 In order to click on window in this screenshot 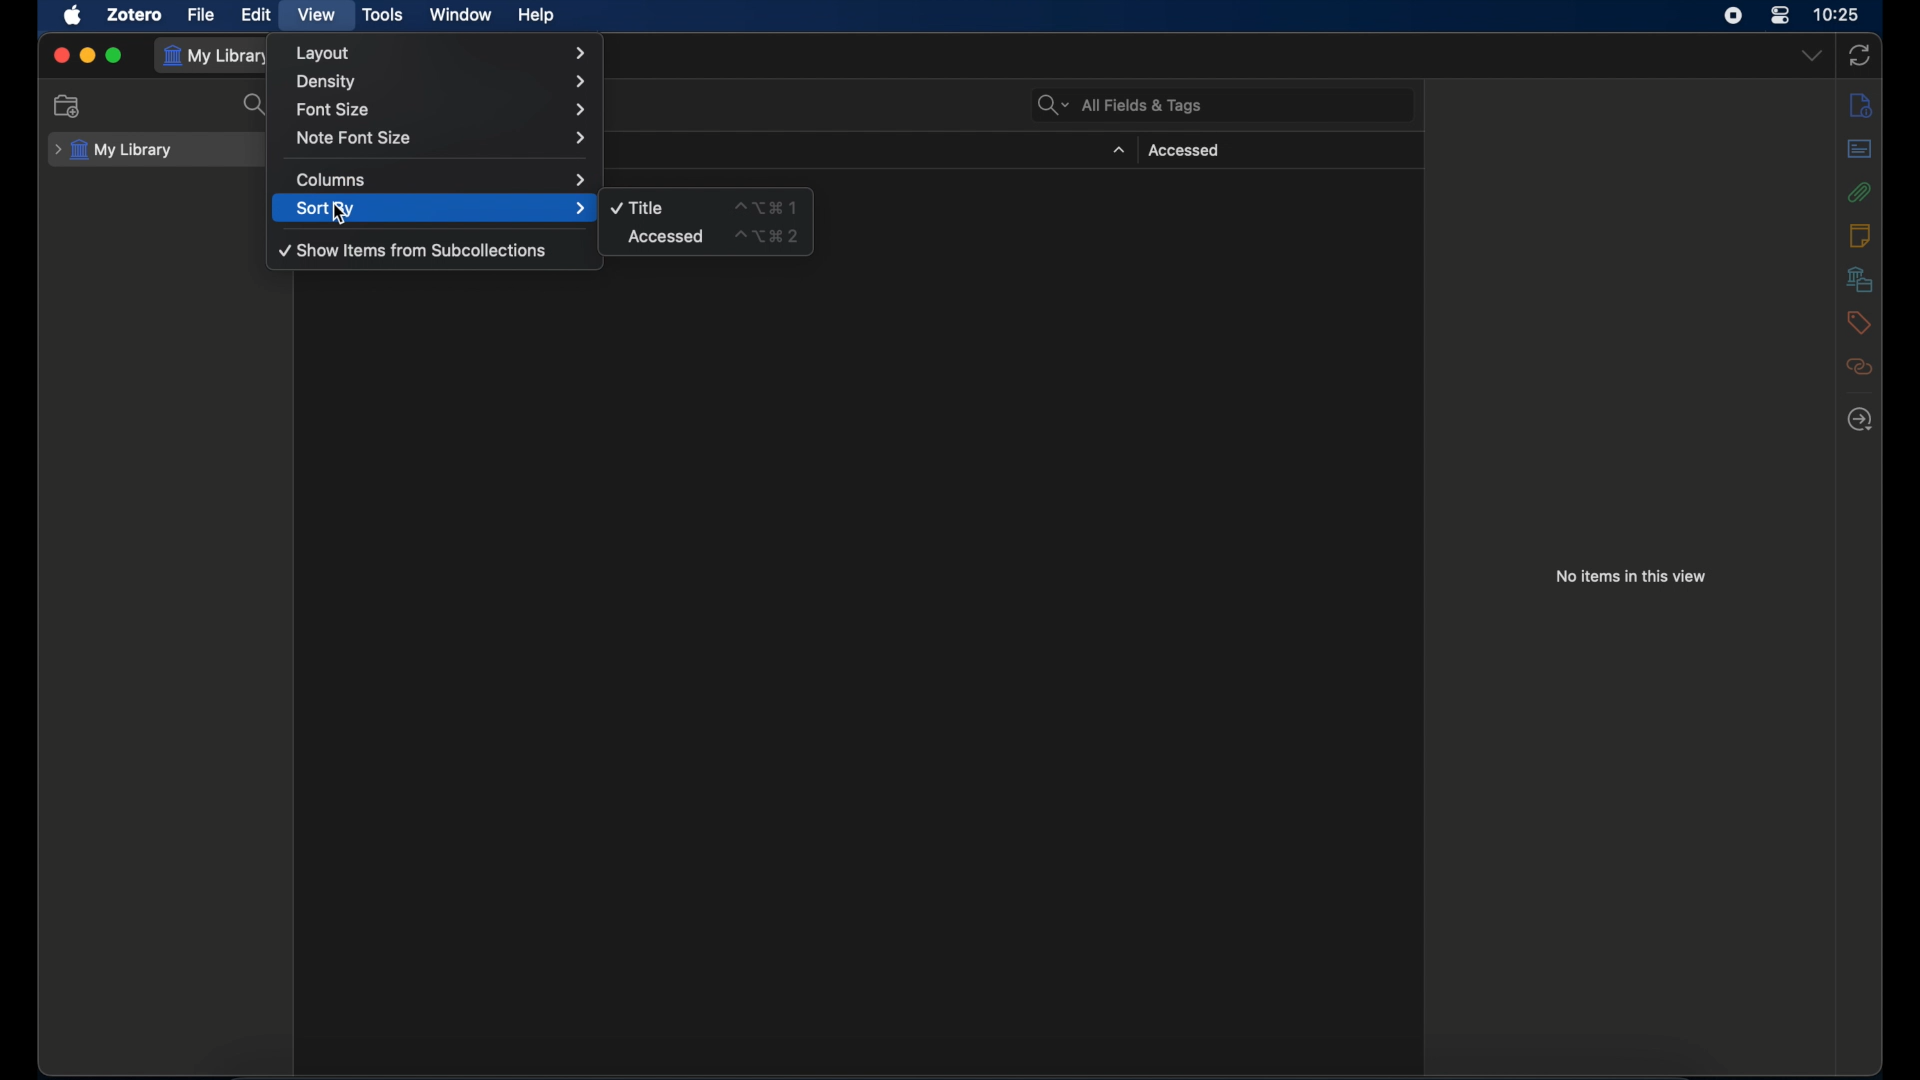, I will do `click(461, 14)`.